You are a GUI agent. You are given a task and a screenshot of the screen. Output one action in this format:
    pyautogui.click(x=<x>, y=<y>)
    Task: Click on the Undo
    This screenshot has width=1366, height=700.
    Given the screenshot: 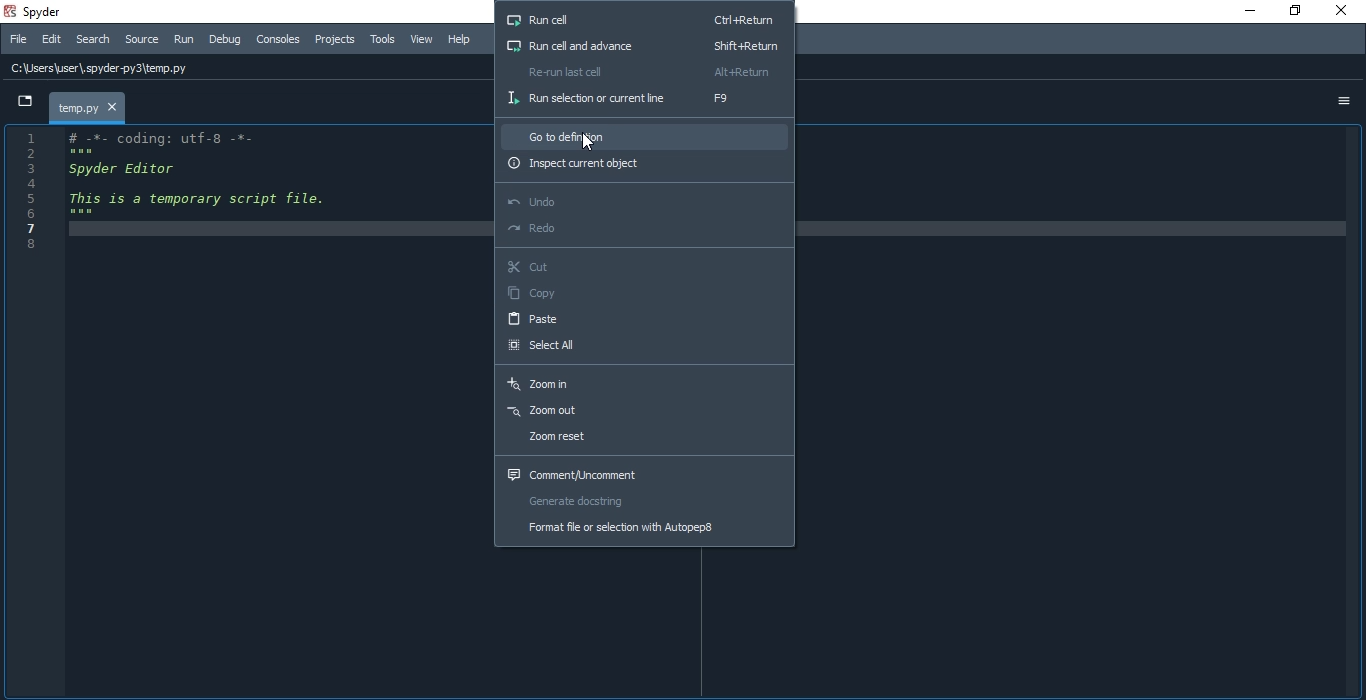 What is the action you would take?
    pyautogui.click(x=641, y=199)
    